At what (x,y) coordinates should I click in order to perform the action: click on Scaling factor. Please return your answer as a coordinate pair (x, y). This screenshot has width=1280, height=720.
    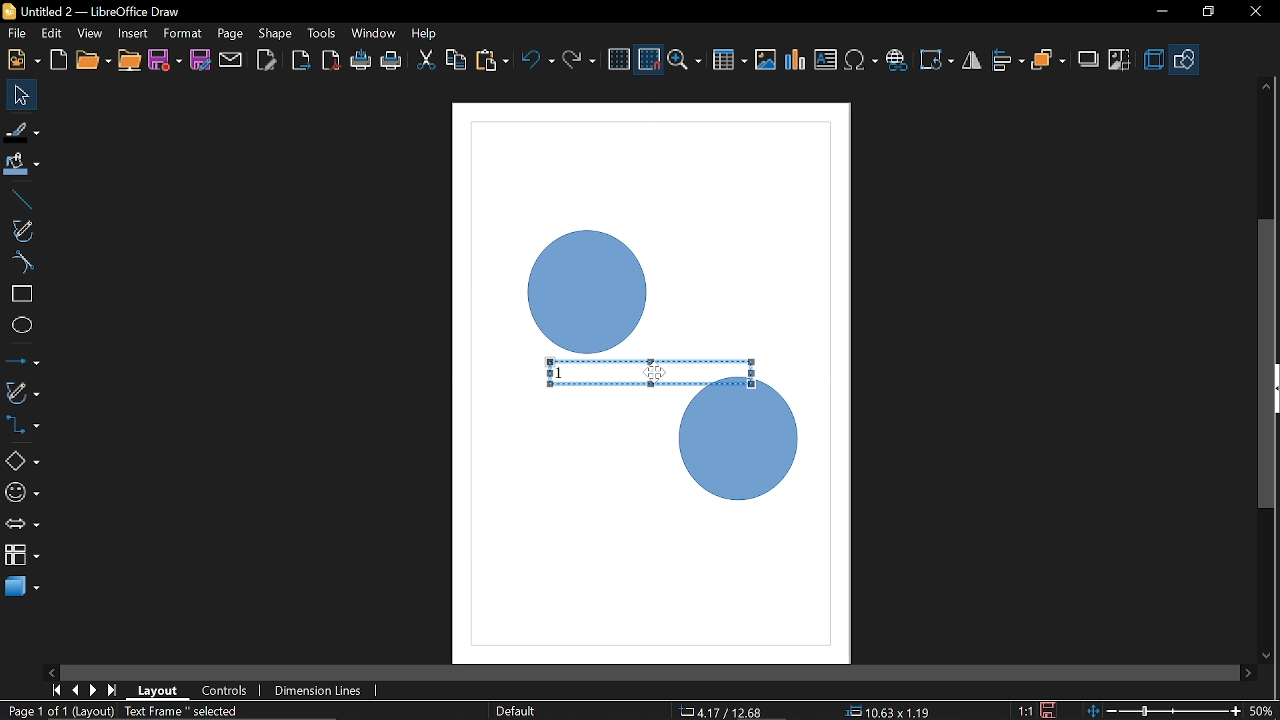
    Looking at the image, I should click on (1025, 711).